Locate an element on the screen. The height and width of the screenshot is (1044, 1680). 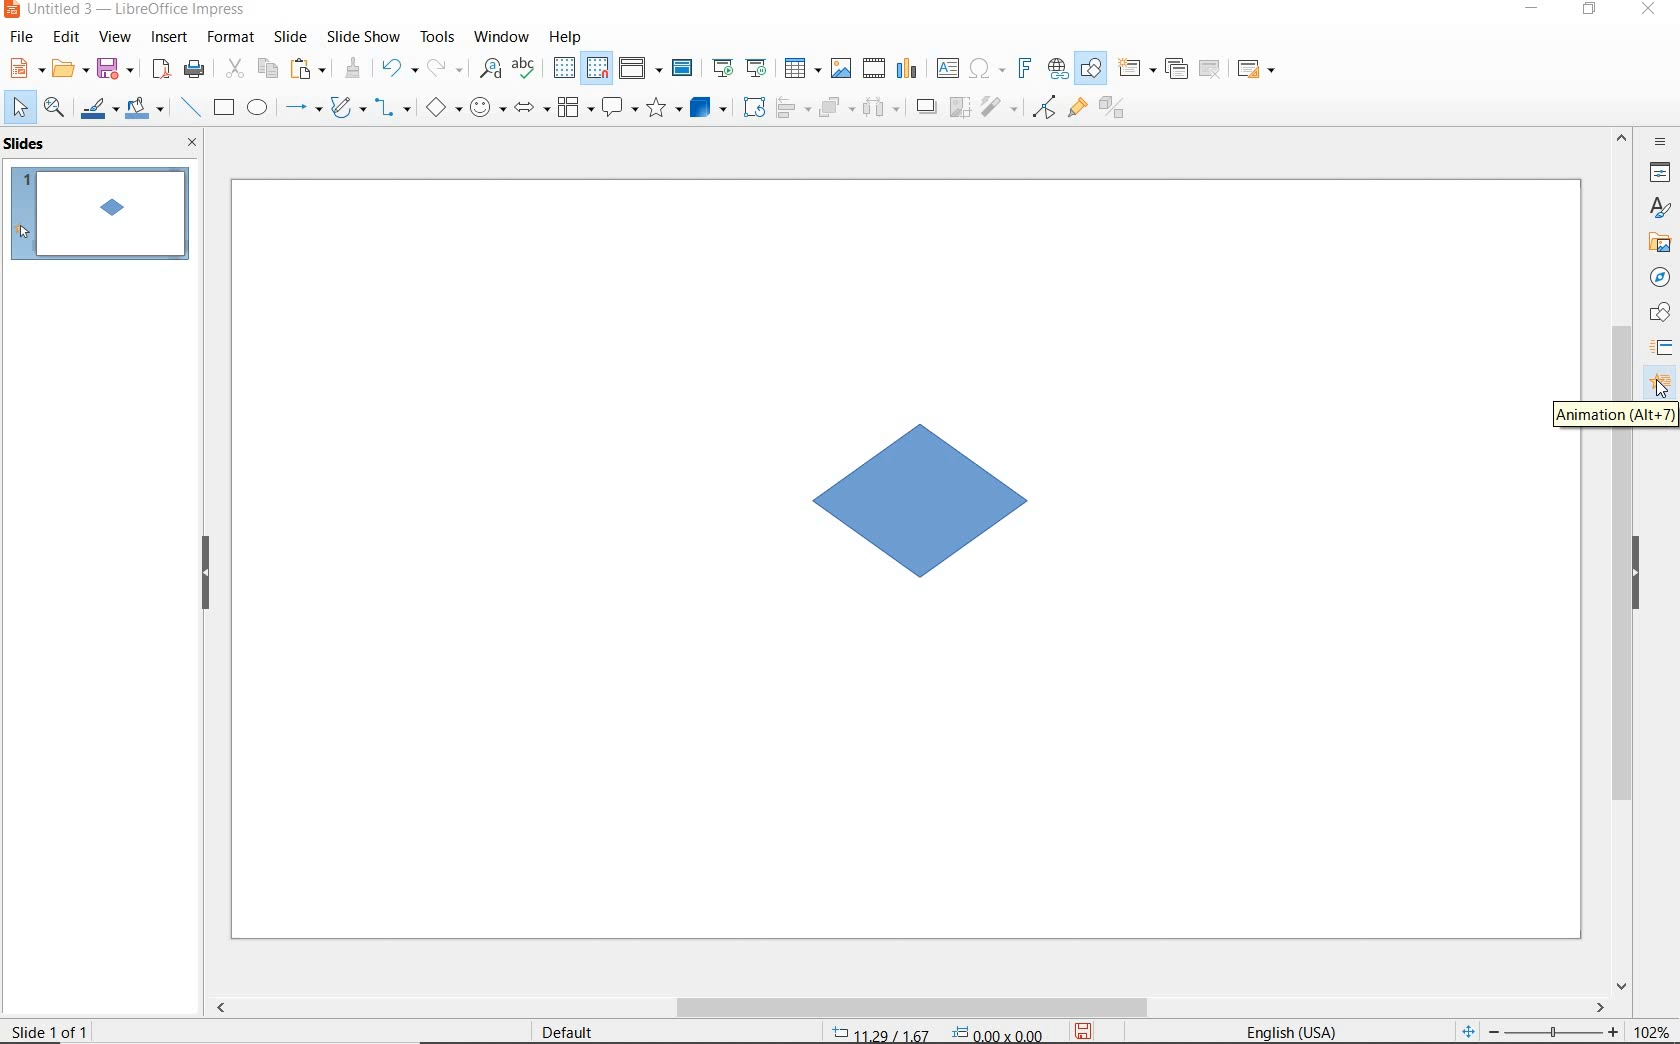
animation is located at coordinates (1614, 413).